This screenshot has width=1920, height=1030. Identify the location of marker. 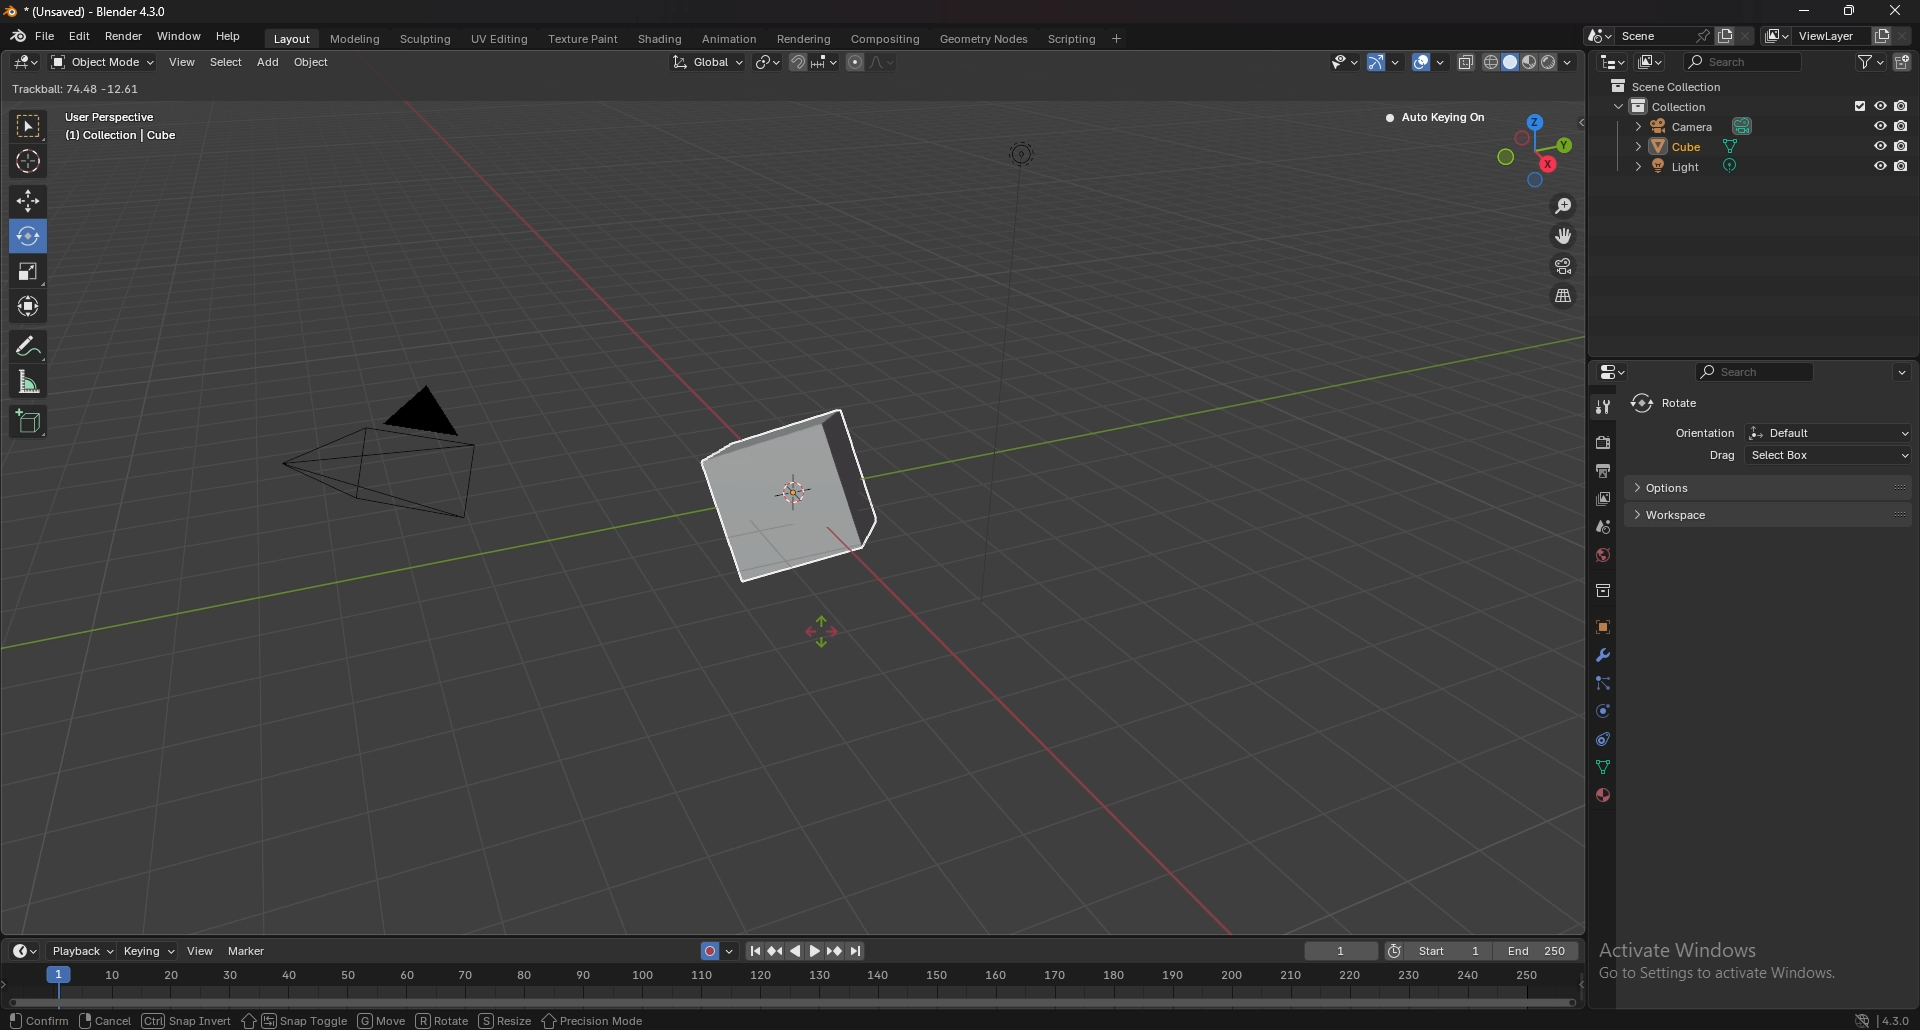
(251, 952).